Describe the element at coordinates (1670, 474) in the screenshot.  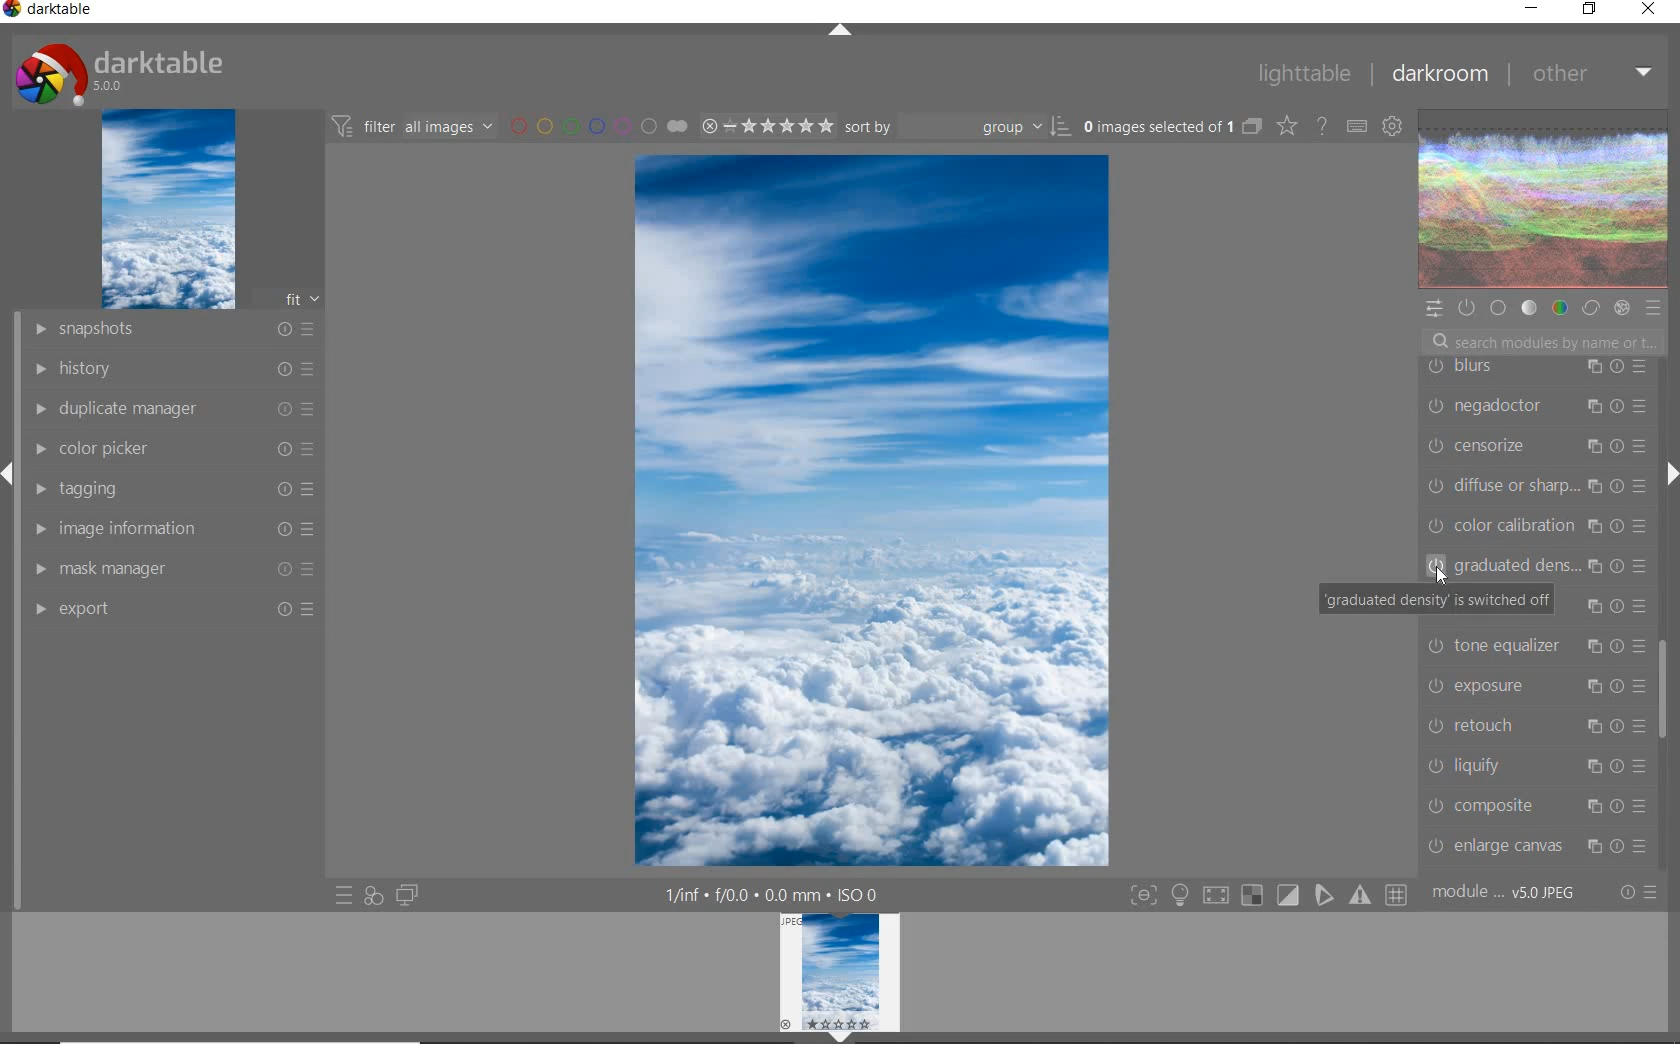
I see `Next` at that location.